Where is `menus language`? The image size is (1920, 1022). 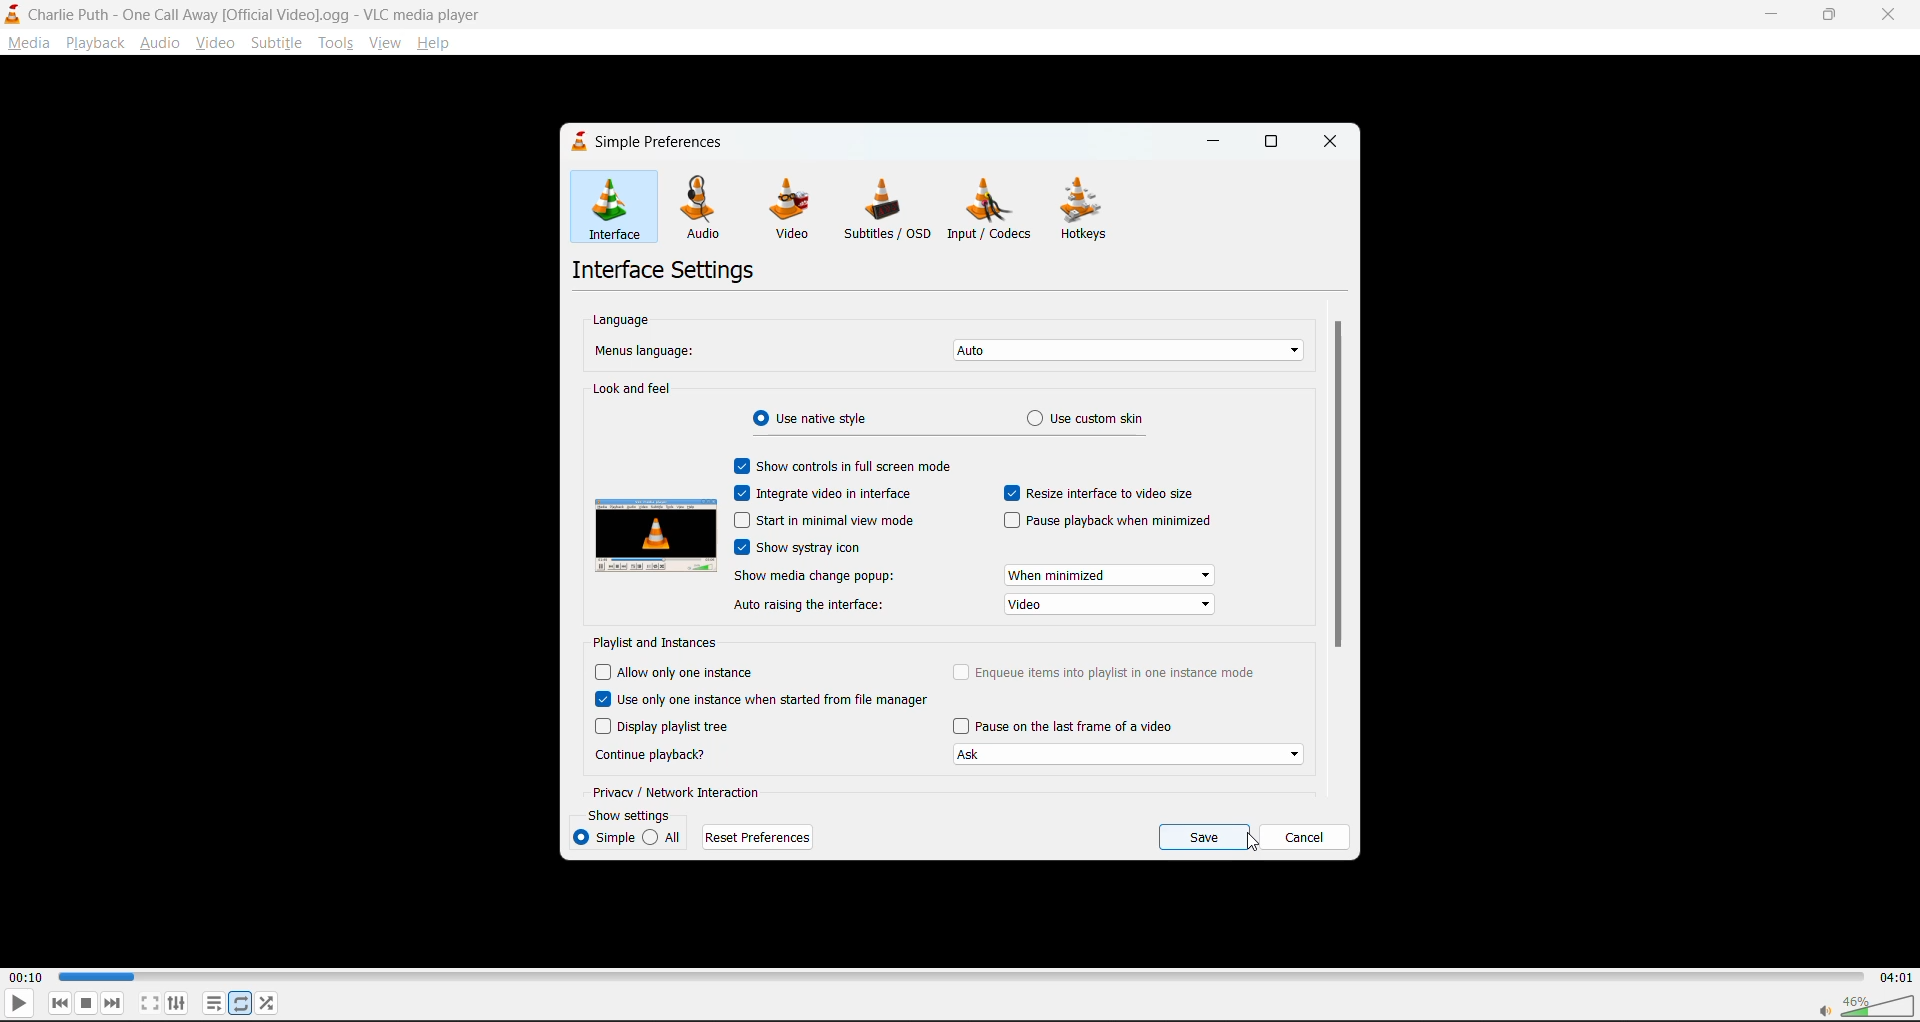 menus language is located at coordinates (647, 348).